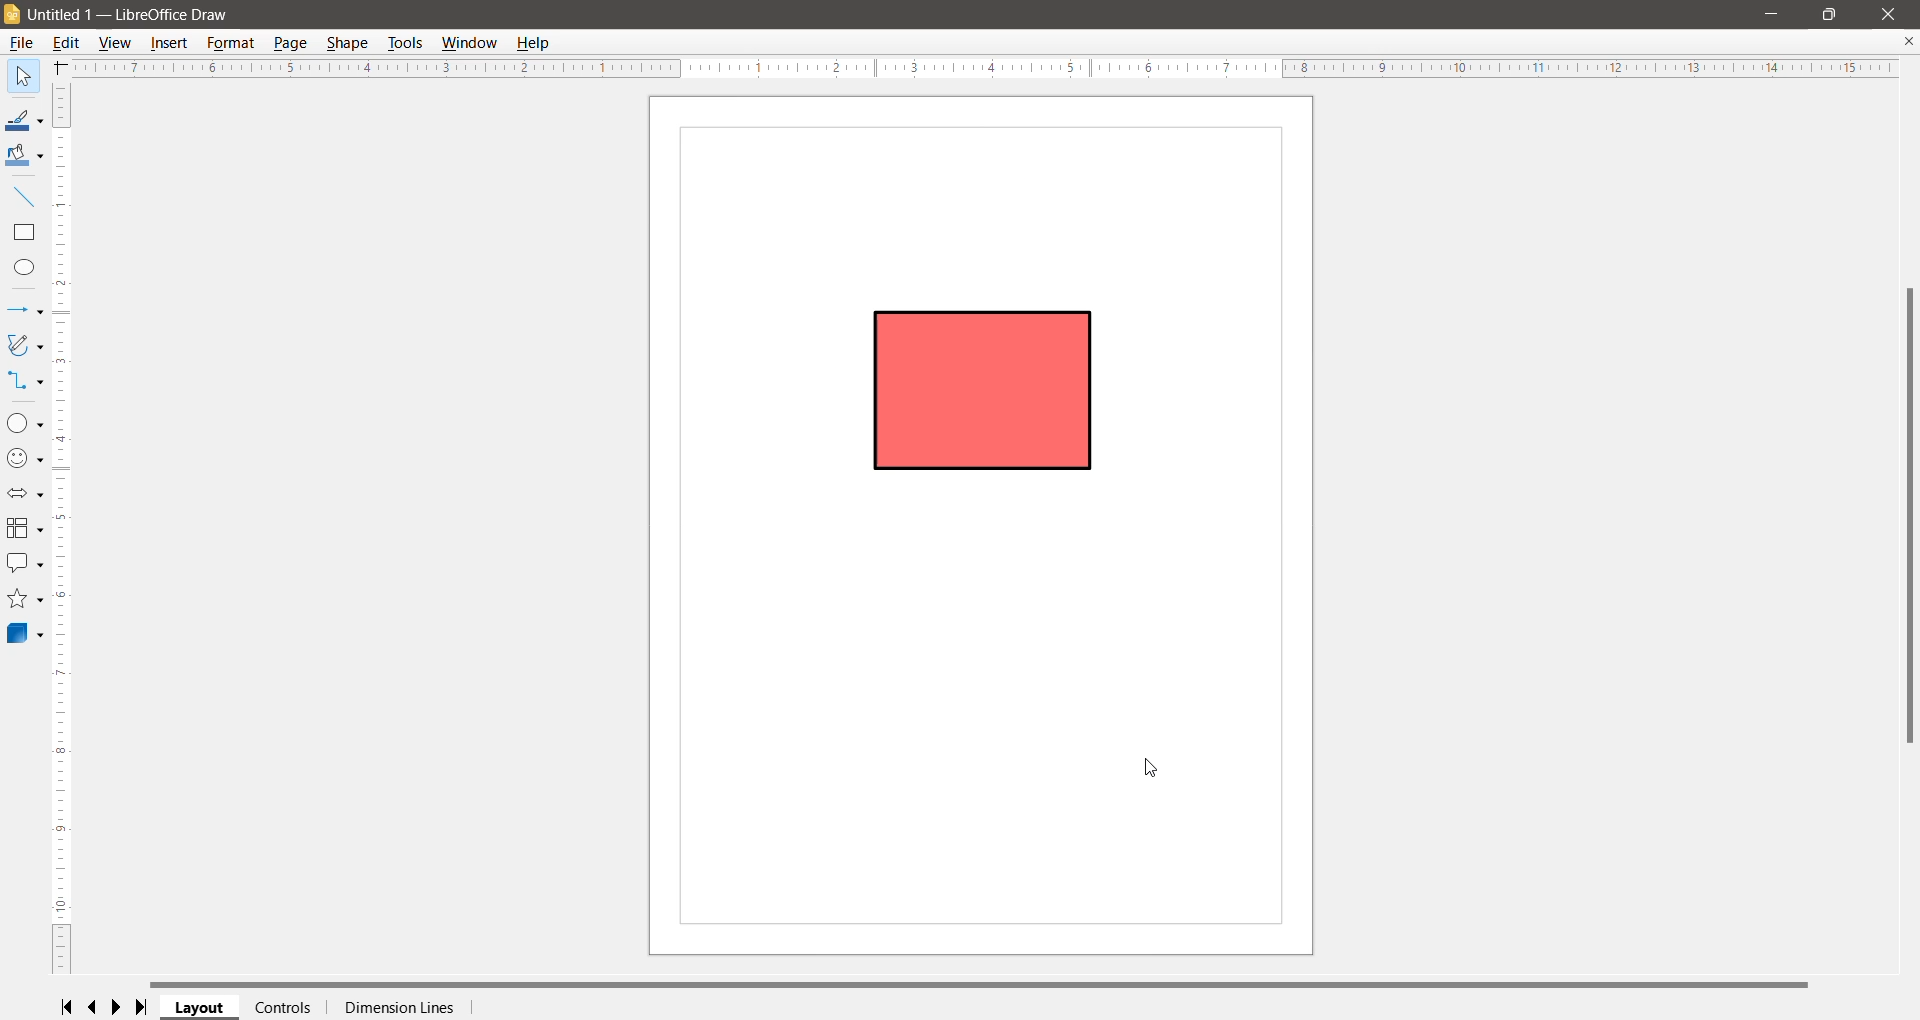 The width and height of the screenshot is (1920, 1020). Describe the element at coordinates (25, 563) in the screenshot. I see `Callout Shapes` at that location.